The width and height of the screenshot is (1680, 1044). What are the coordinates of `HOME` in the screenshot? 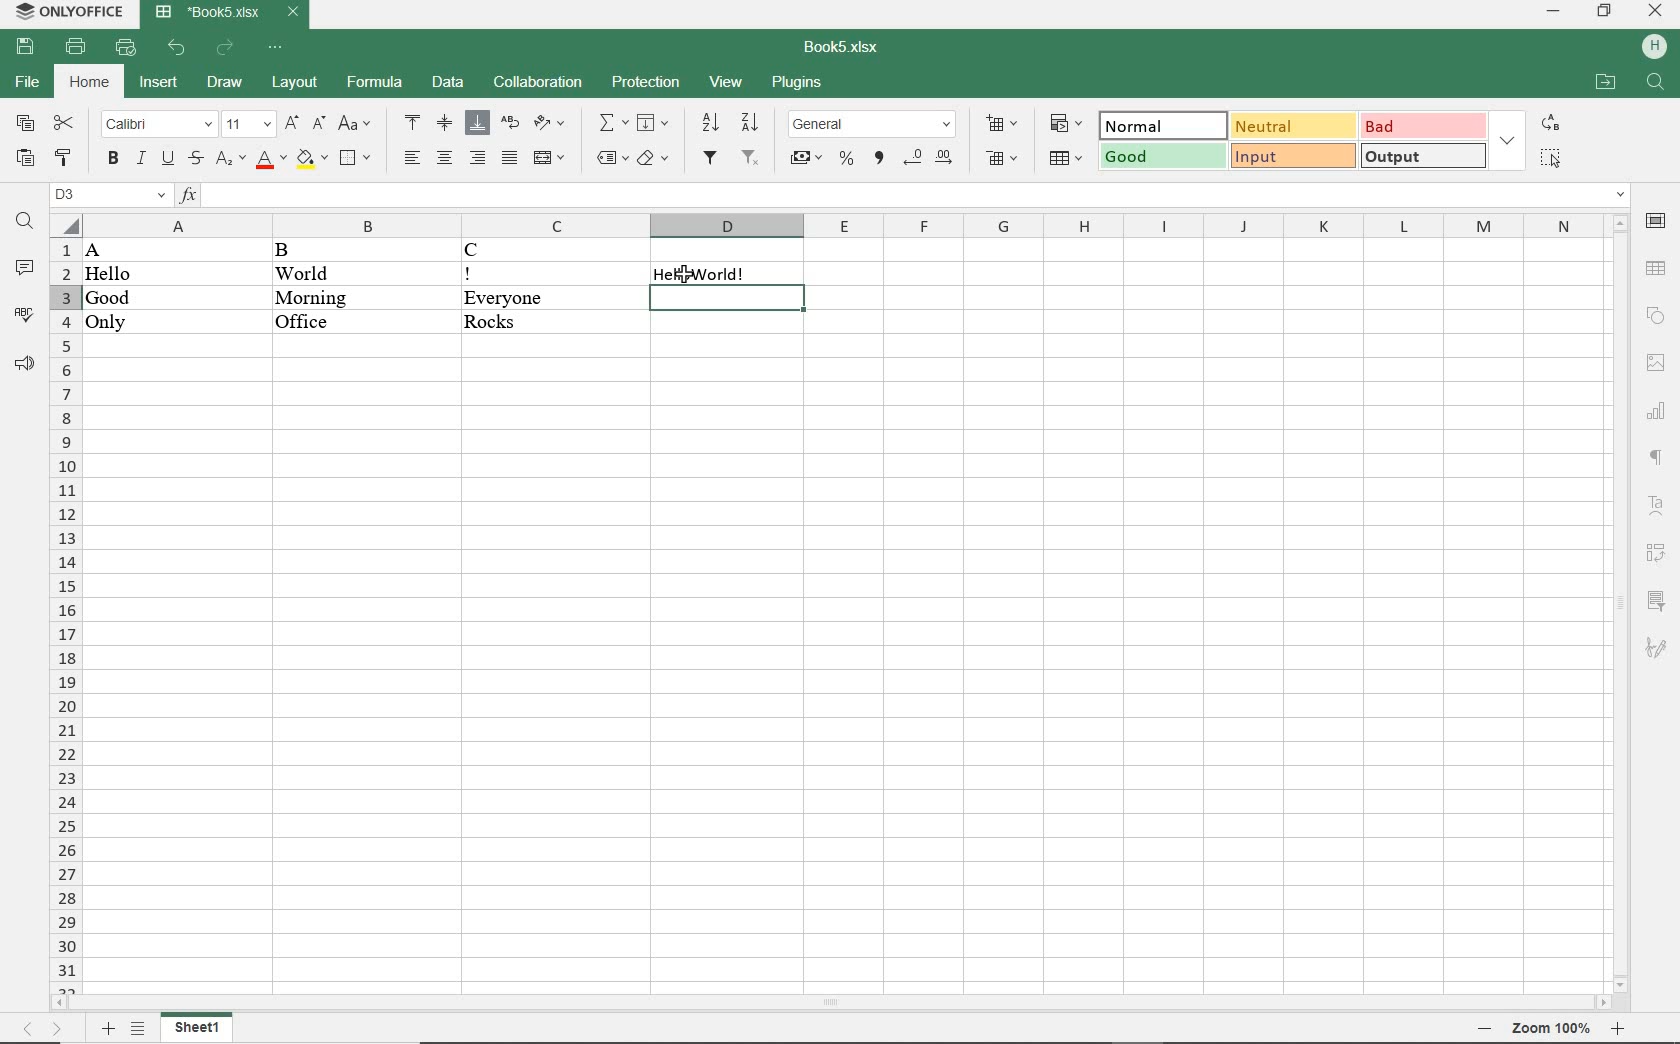 It's located at (87, 82).